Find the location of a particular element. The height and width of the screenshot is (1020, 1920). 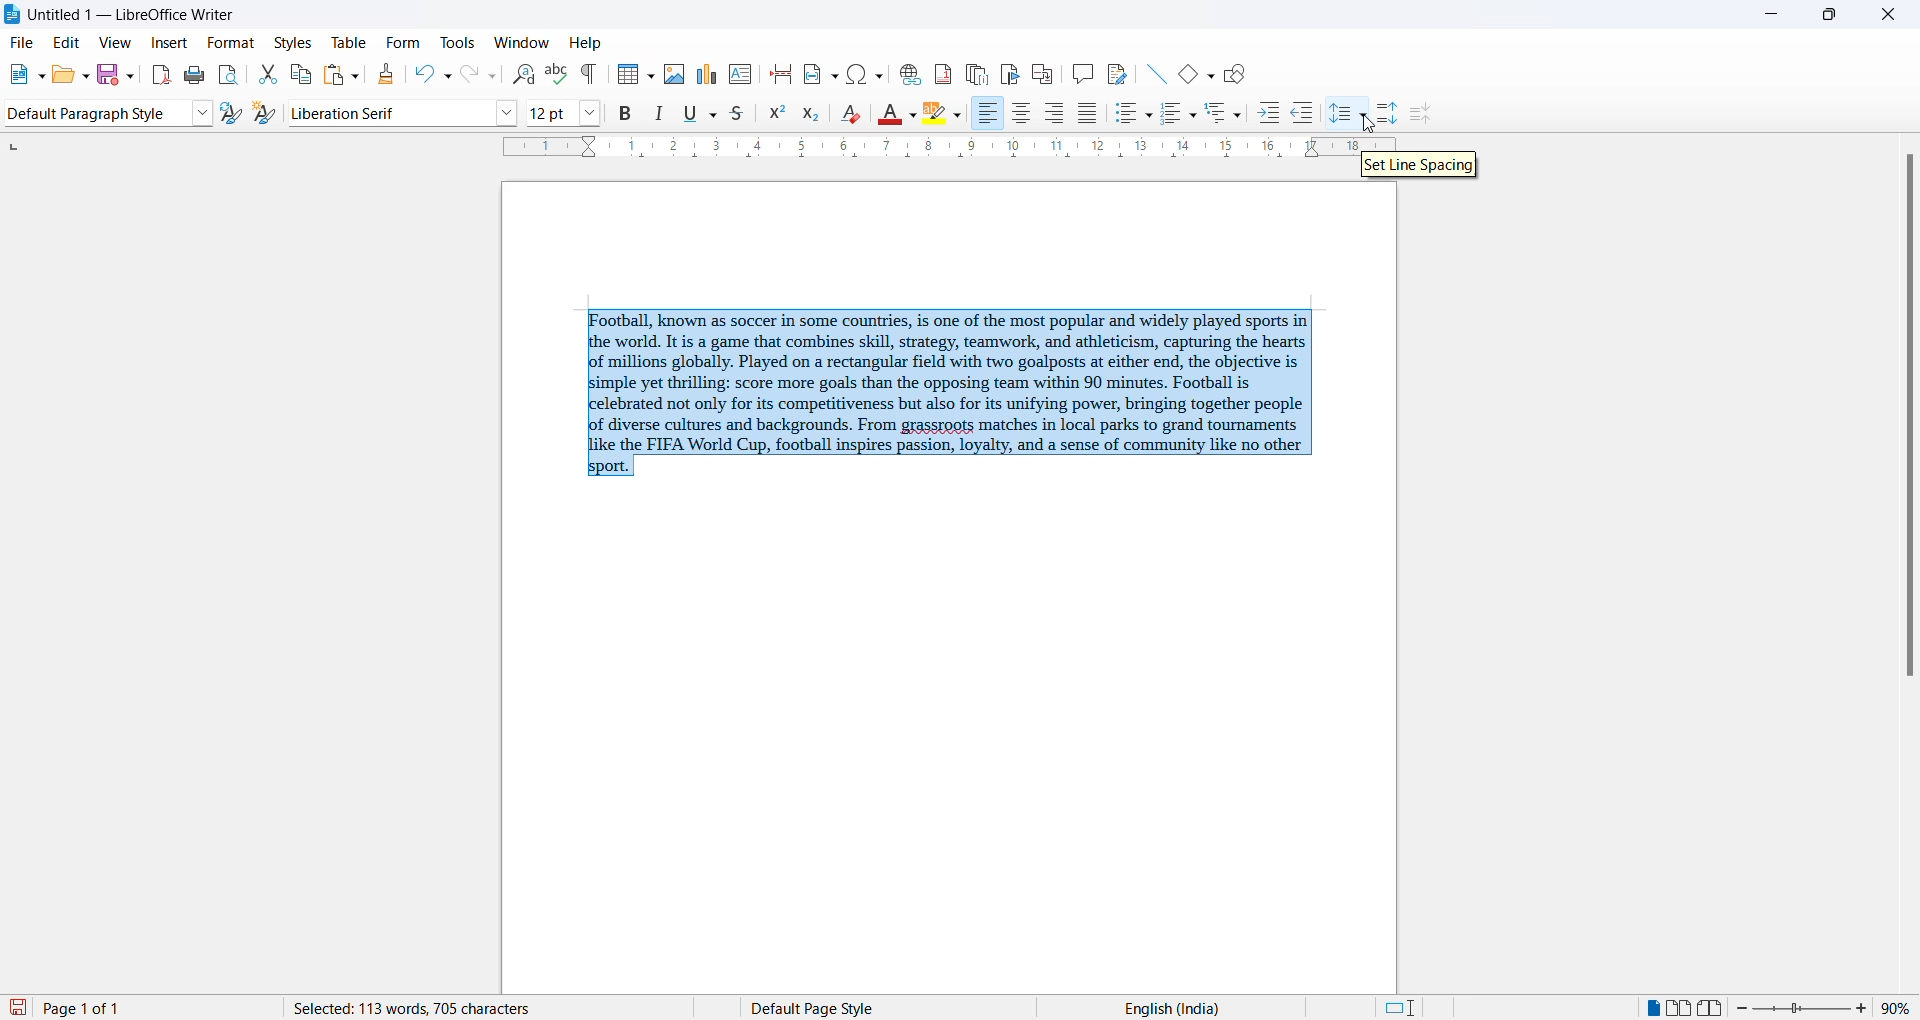

total and current page is located at coordinates (164, 1006).